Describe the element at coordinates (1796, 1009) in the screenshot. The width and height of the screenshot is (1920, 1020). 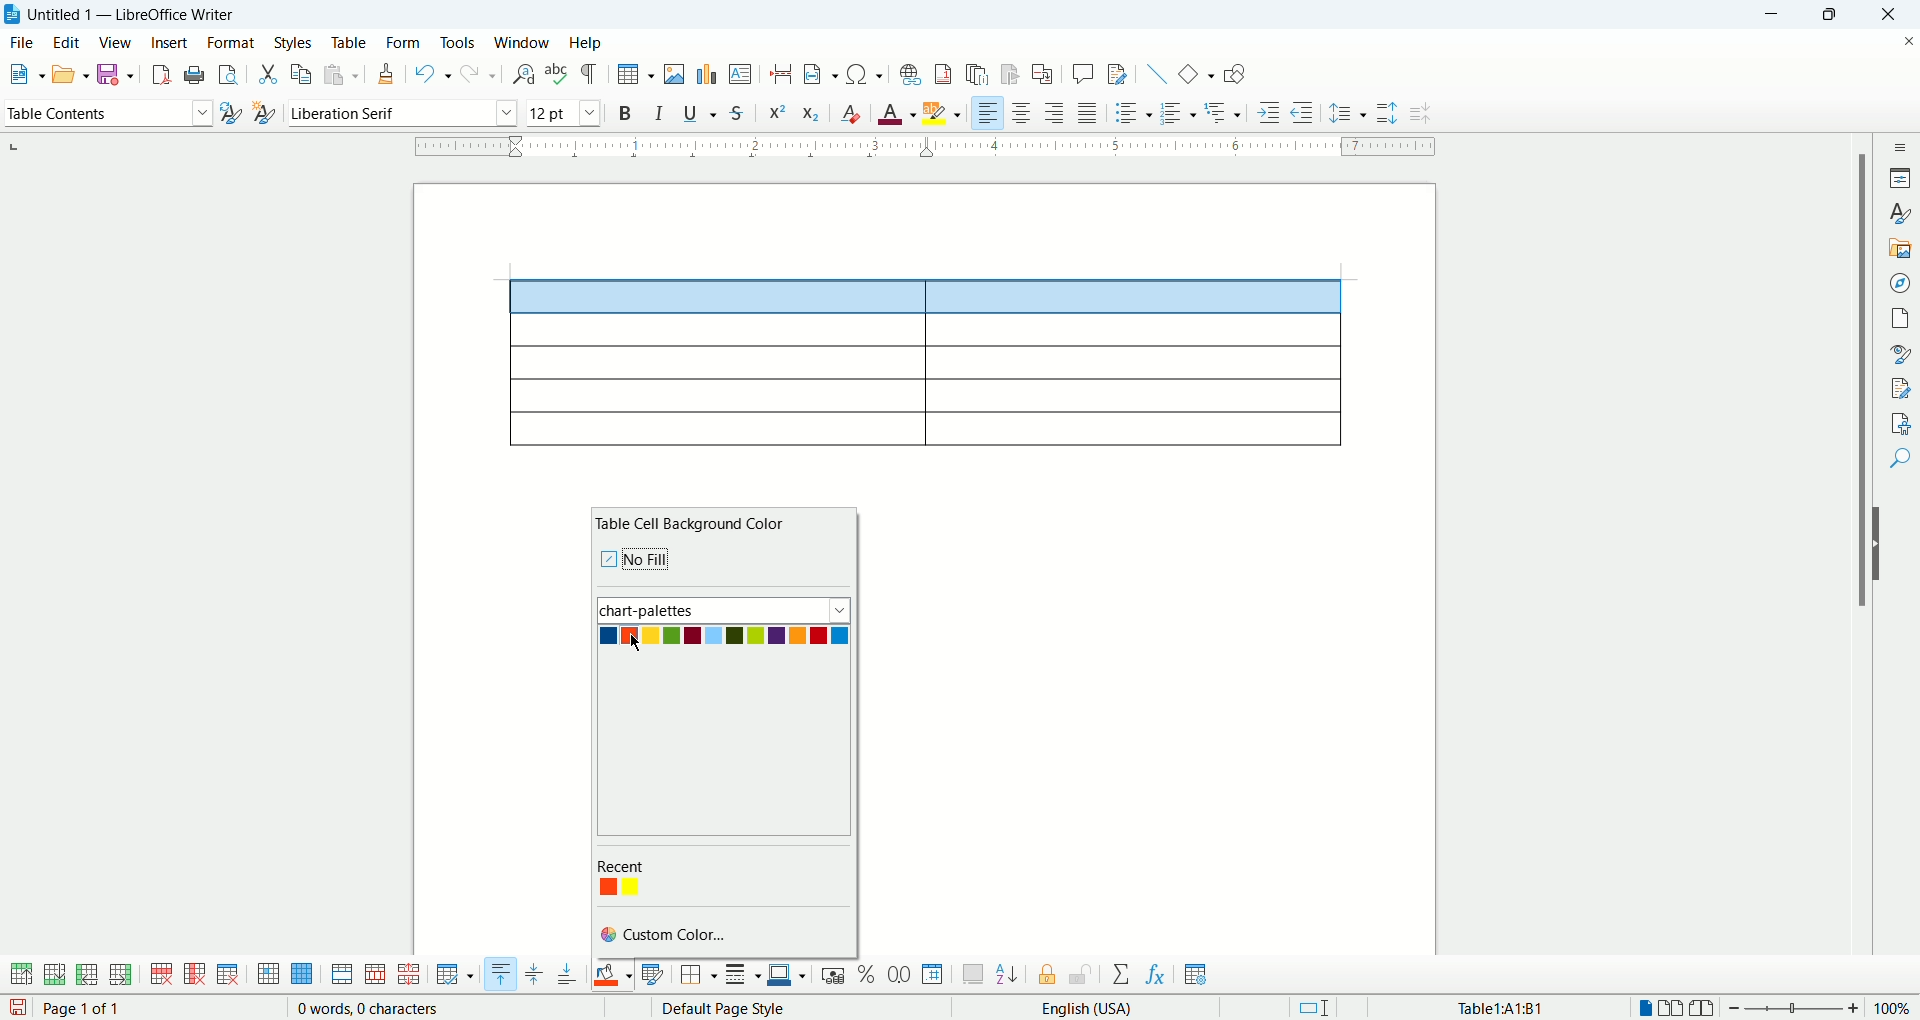
I see `zoom bar` at that location.